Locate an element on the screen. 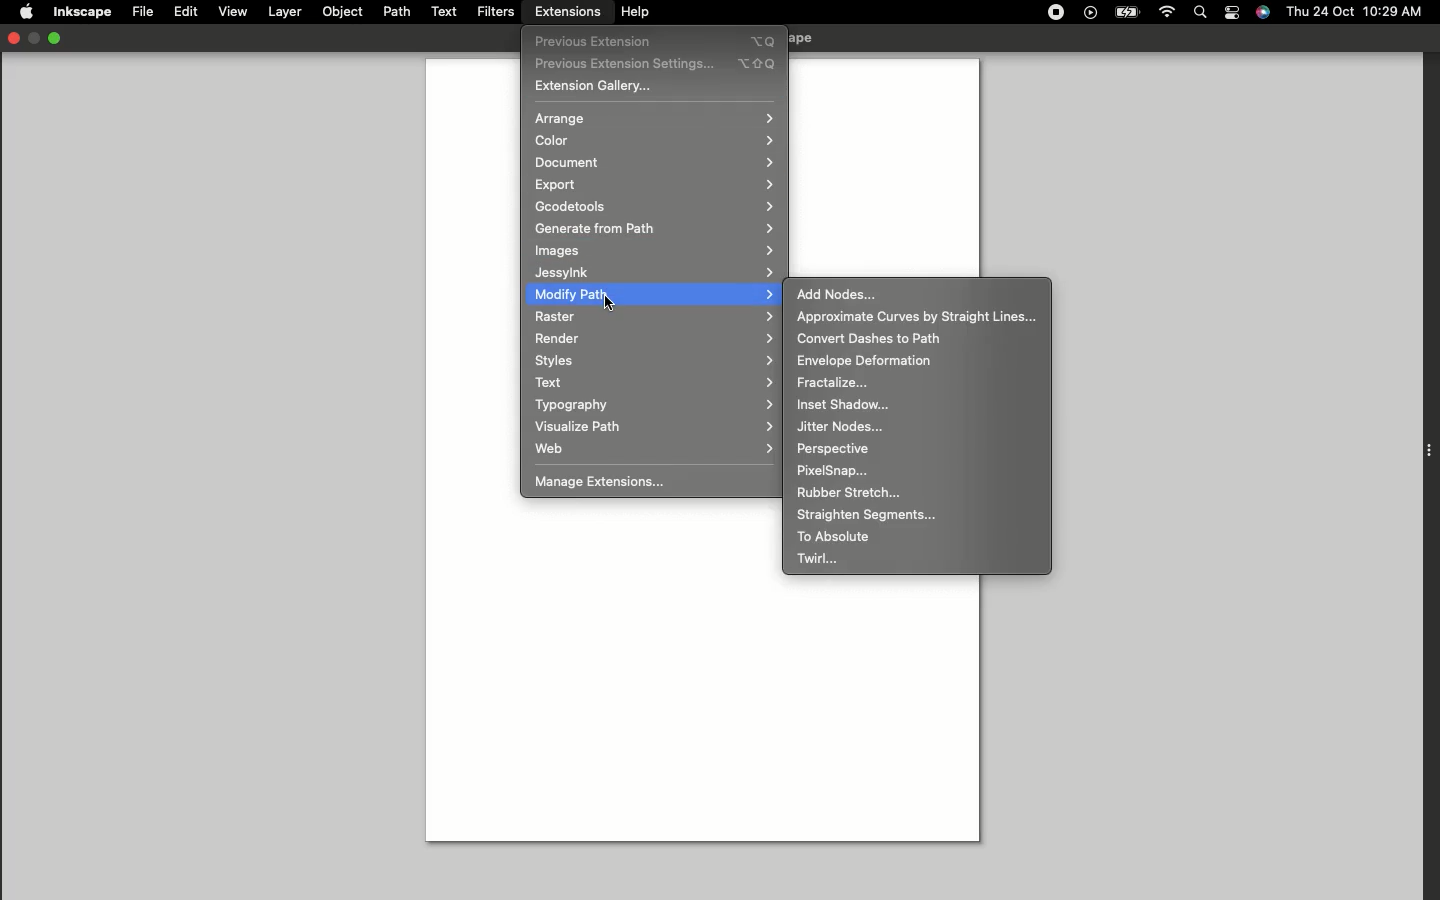 The image size is (1440, 900). Restore is located at coordinates (35, 39).